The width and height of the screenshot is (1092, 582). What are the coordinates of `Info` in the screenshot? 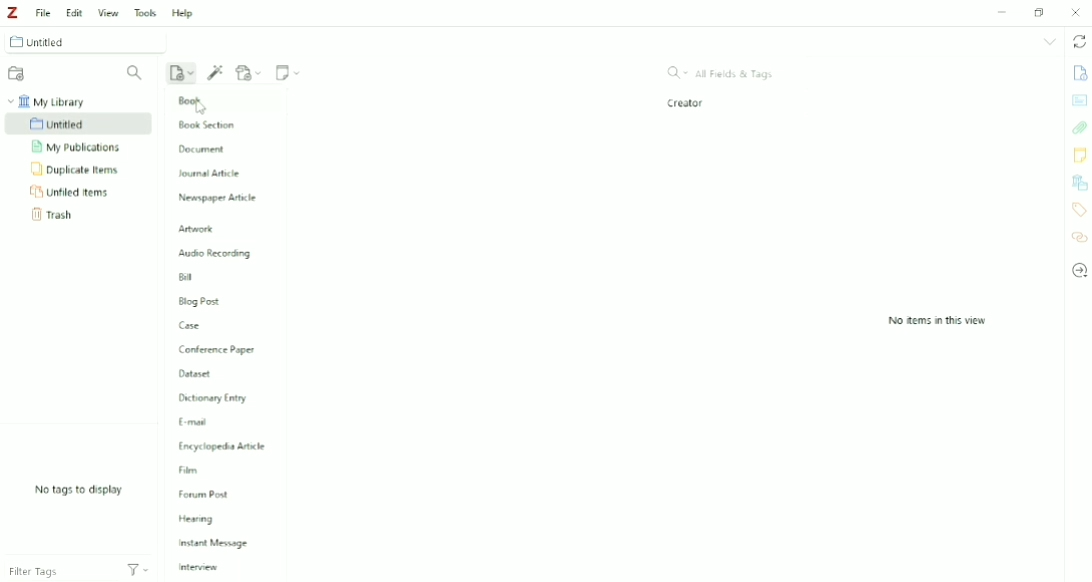 It's located at (1080, 73).